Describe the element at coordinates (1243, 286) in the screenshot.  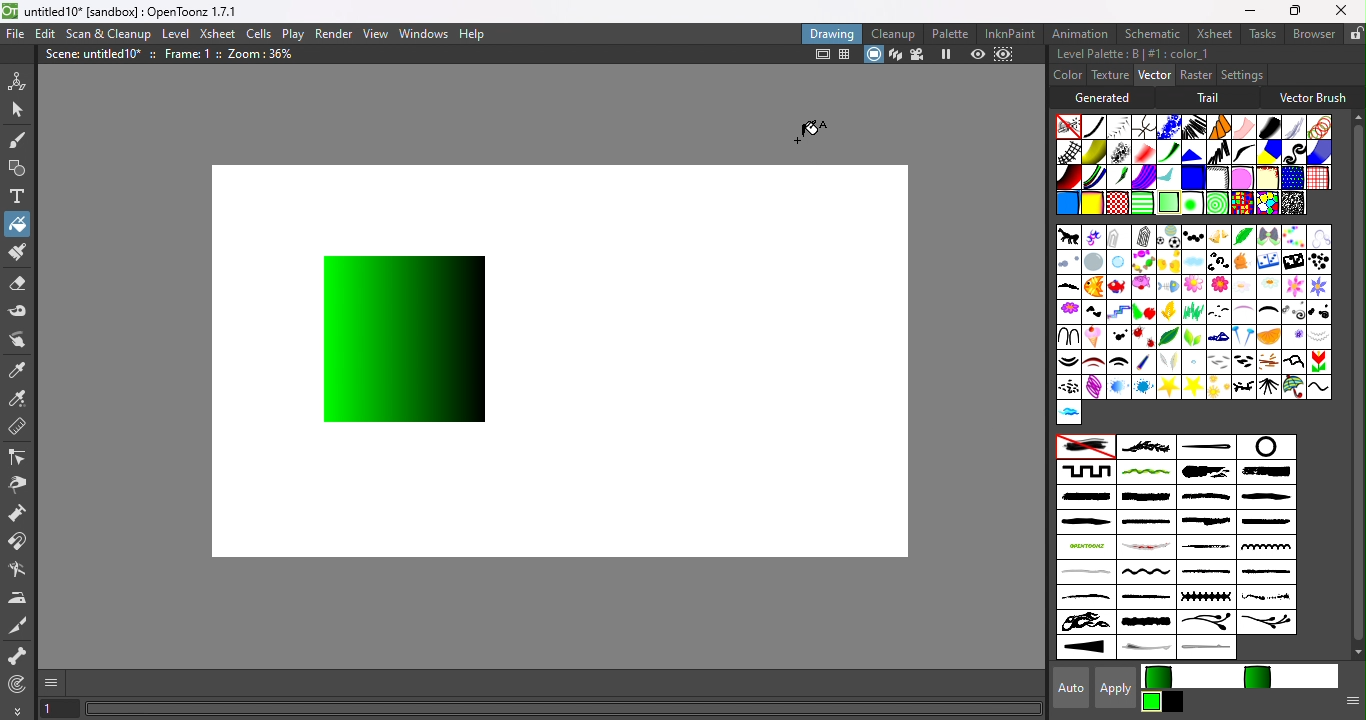
I see `flow3` at that location.